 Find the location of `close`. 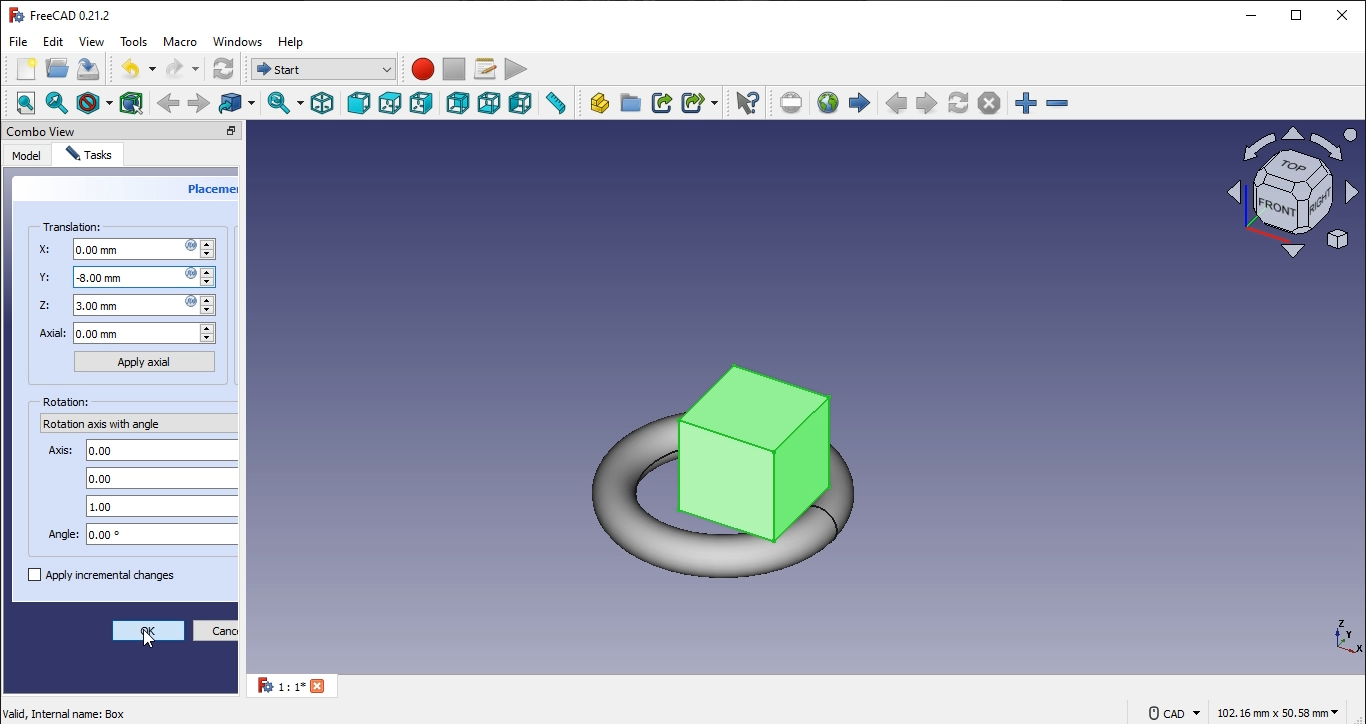

close is located at coordinates (230, 131).